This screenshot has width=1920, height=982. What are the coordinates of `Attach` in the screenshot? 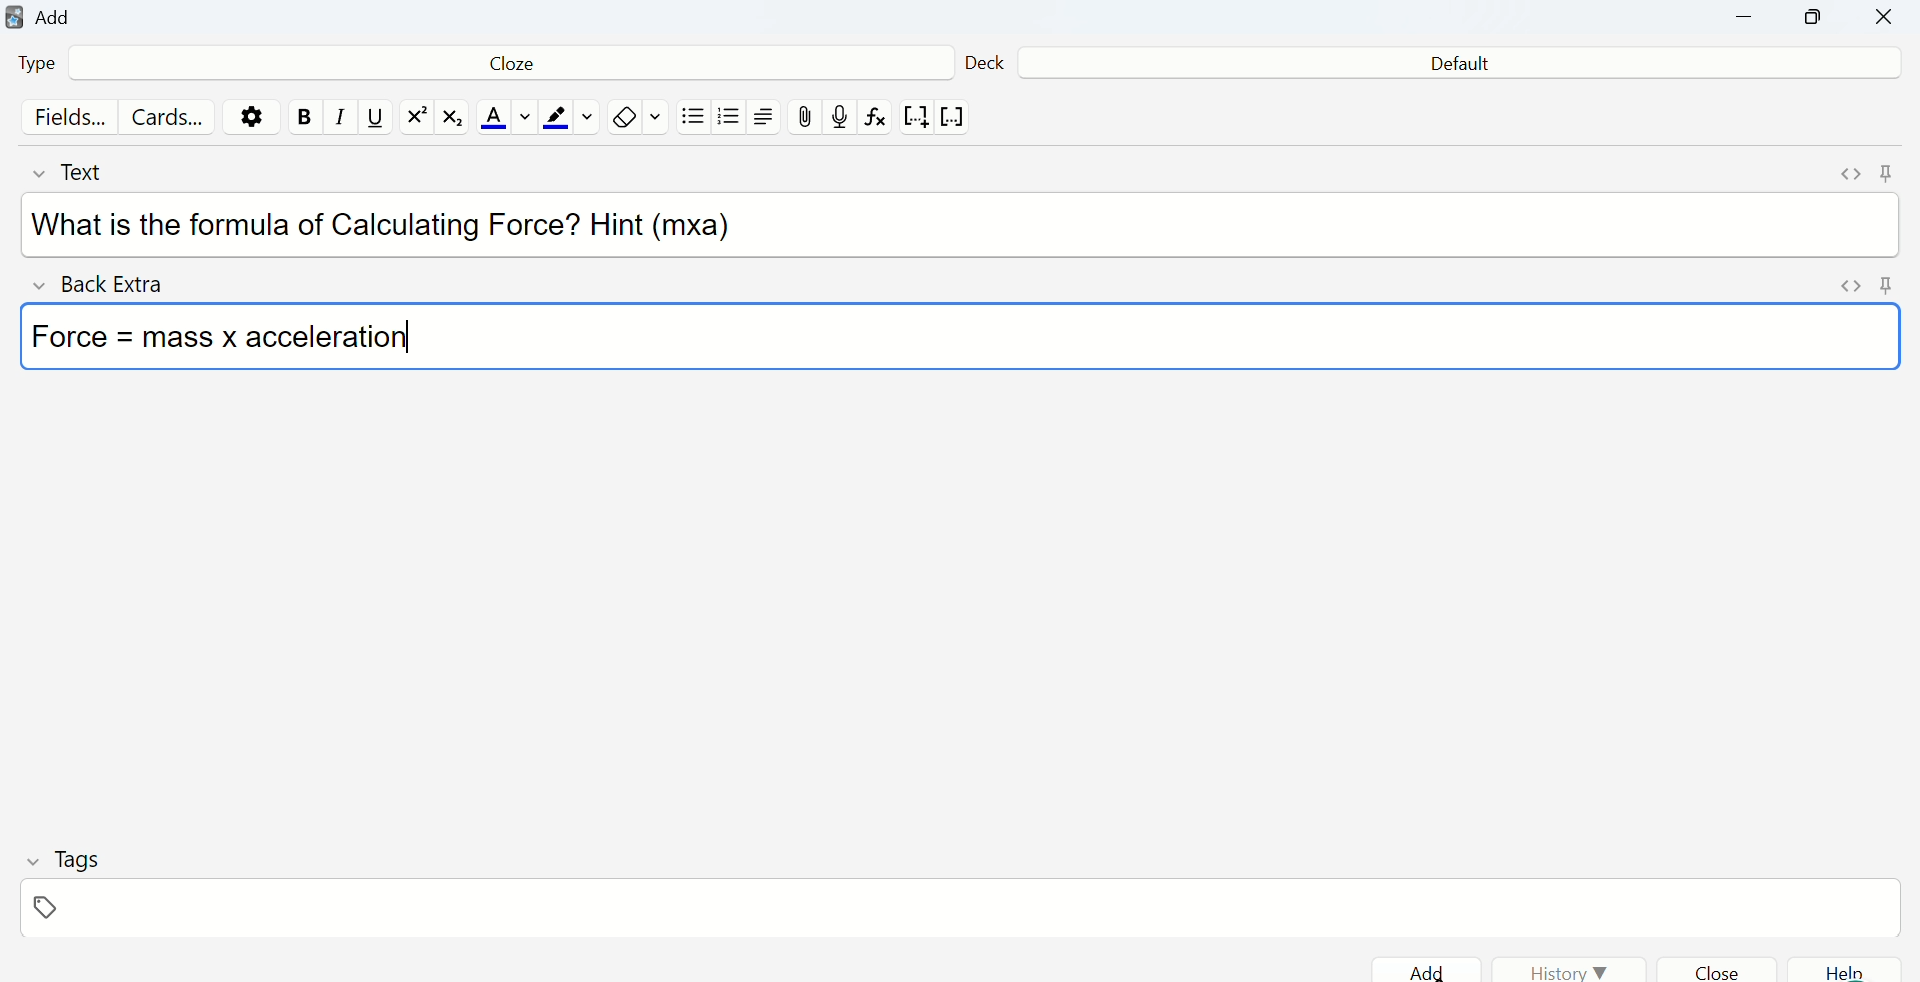 It's located at (807, 116).